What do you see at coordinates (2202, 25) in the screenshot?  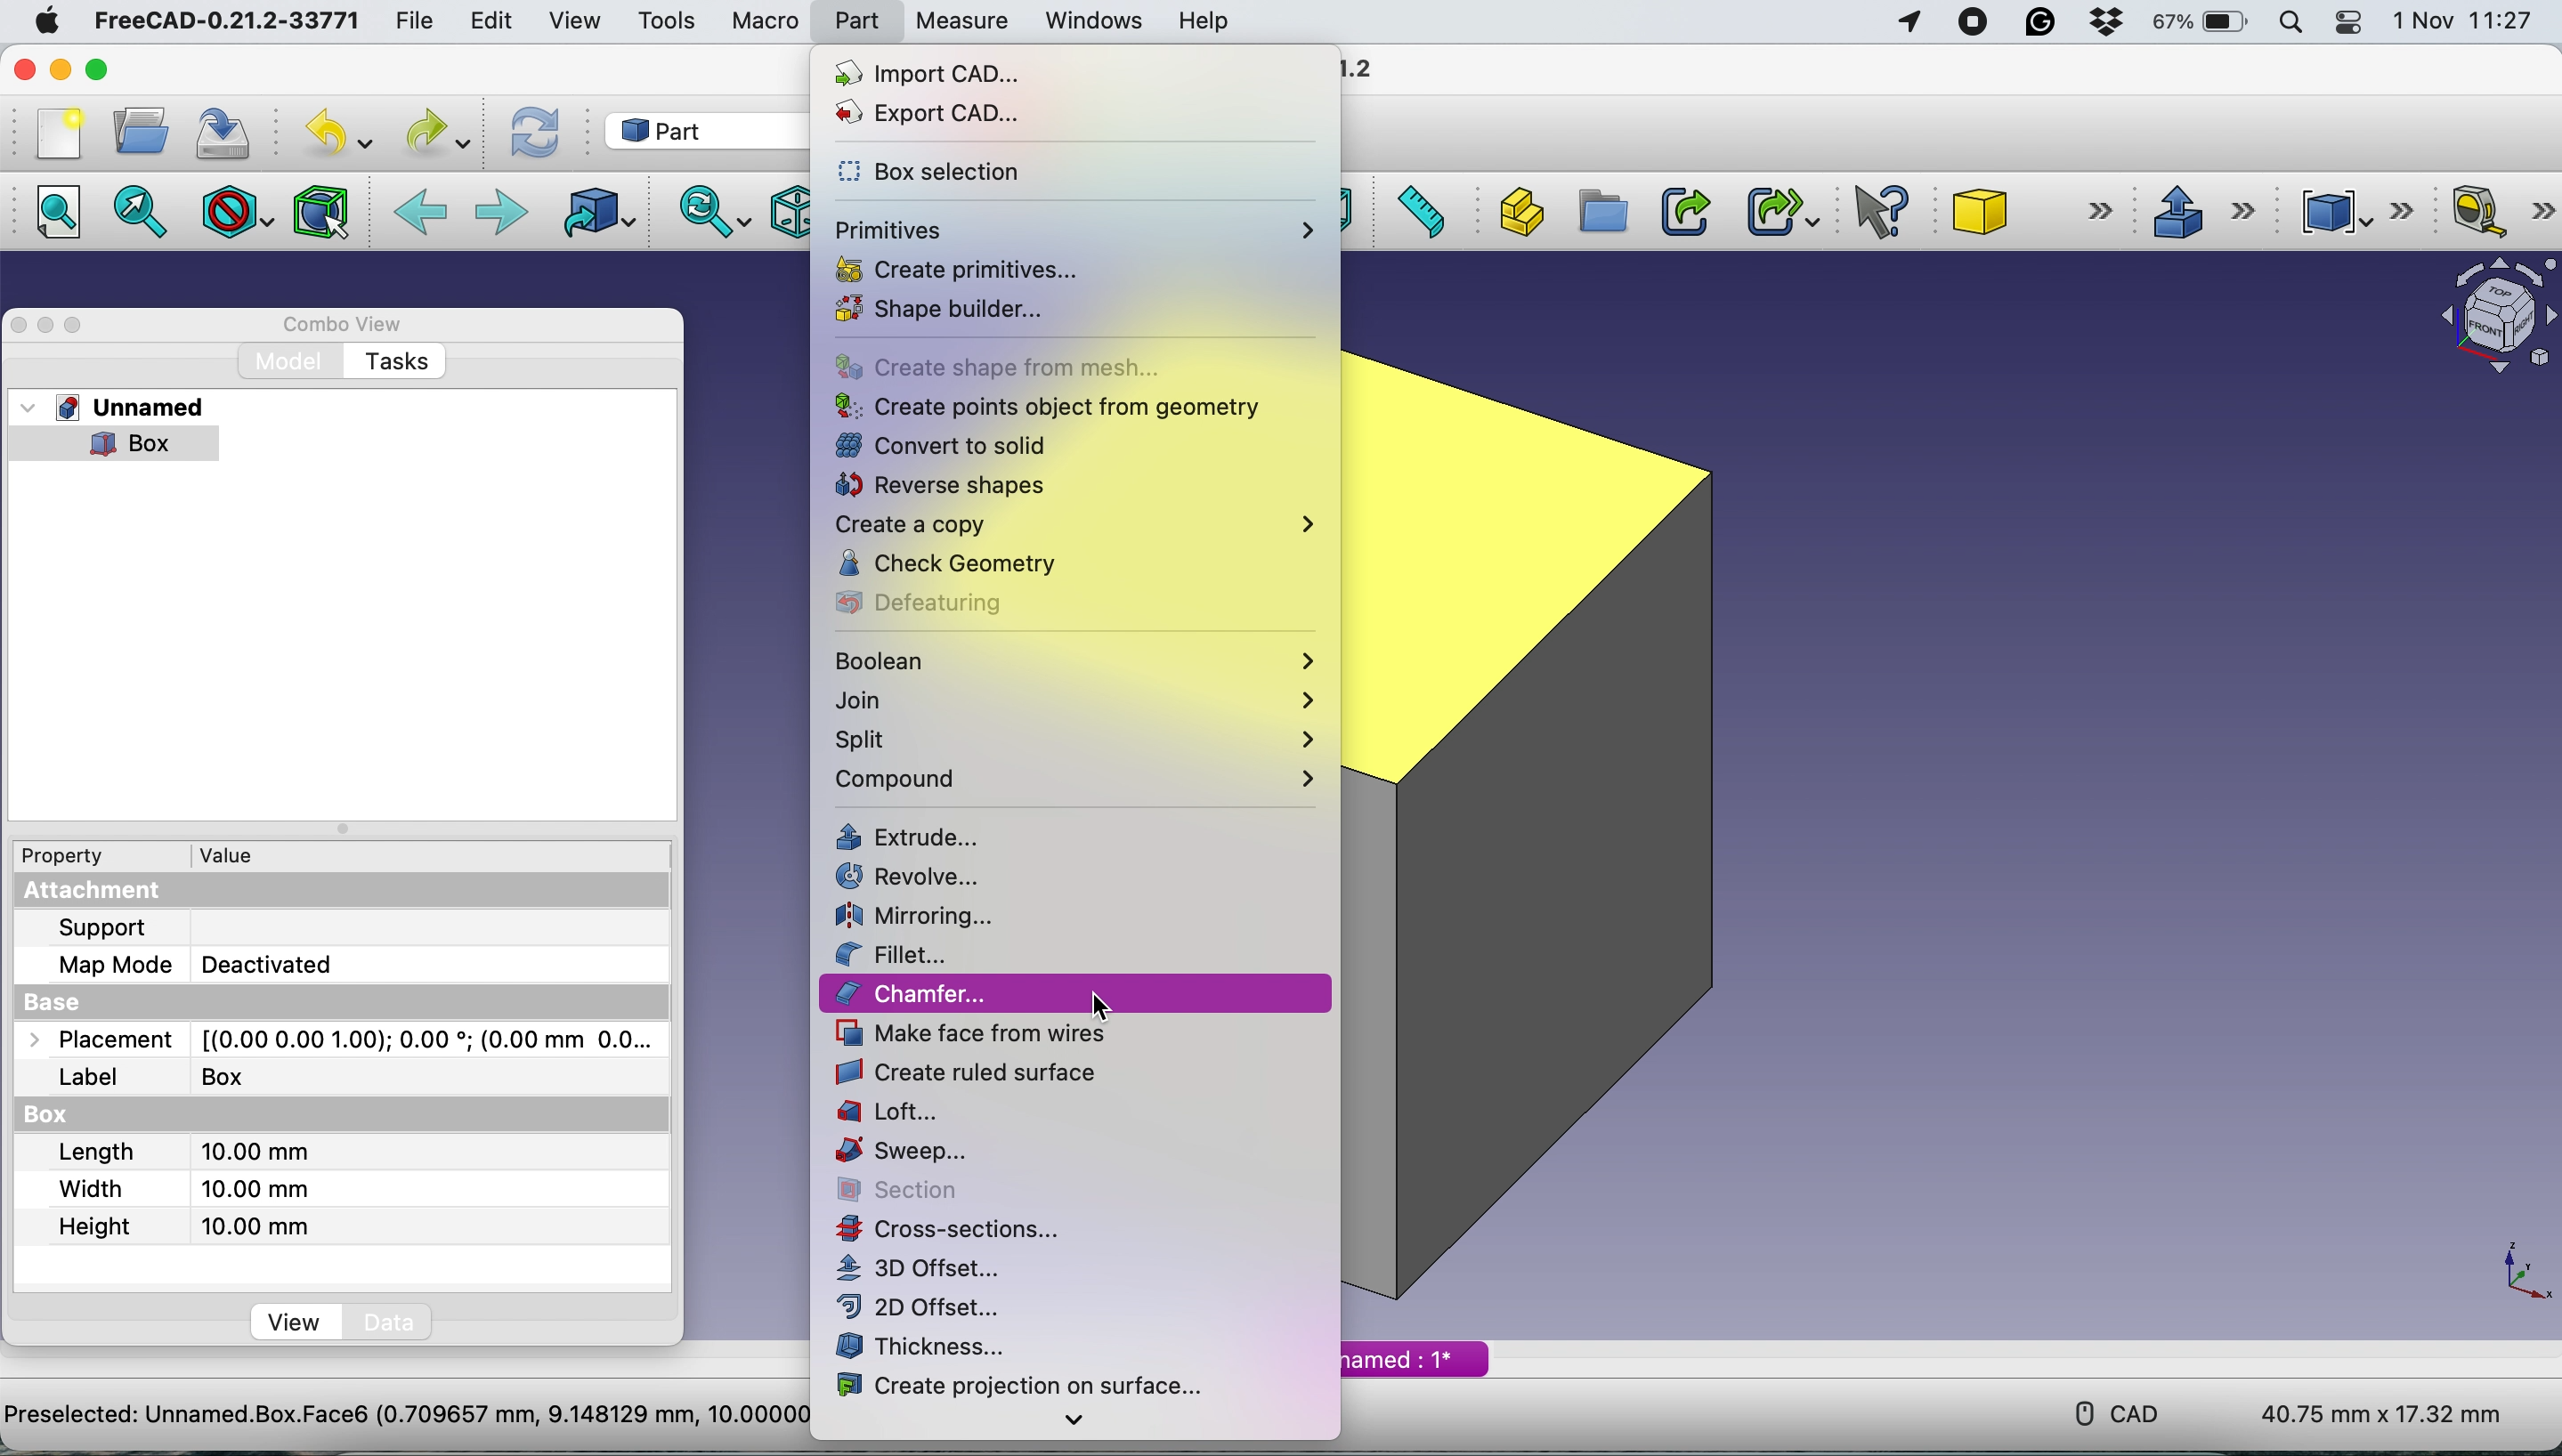 I see `battery` at bounding box center [2202, 25].